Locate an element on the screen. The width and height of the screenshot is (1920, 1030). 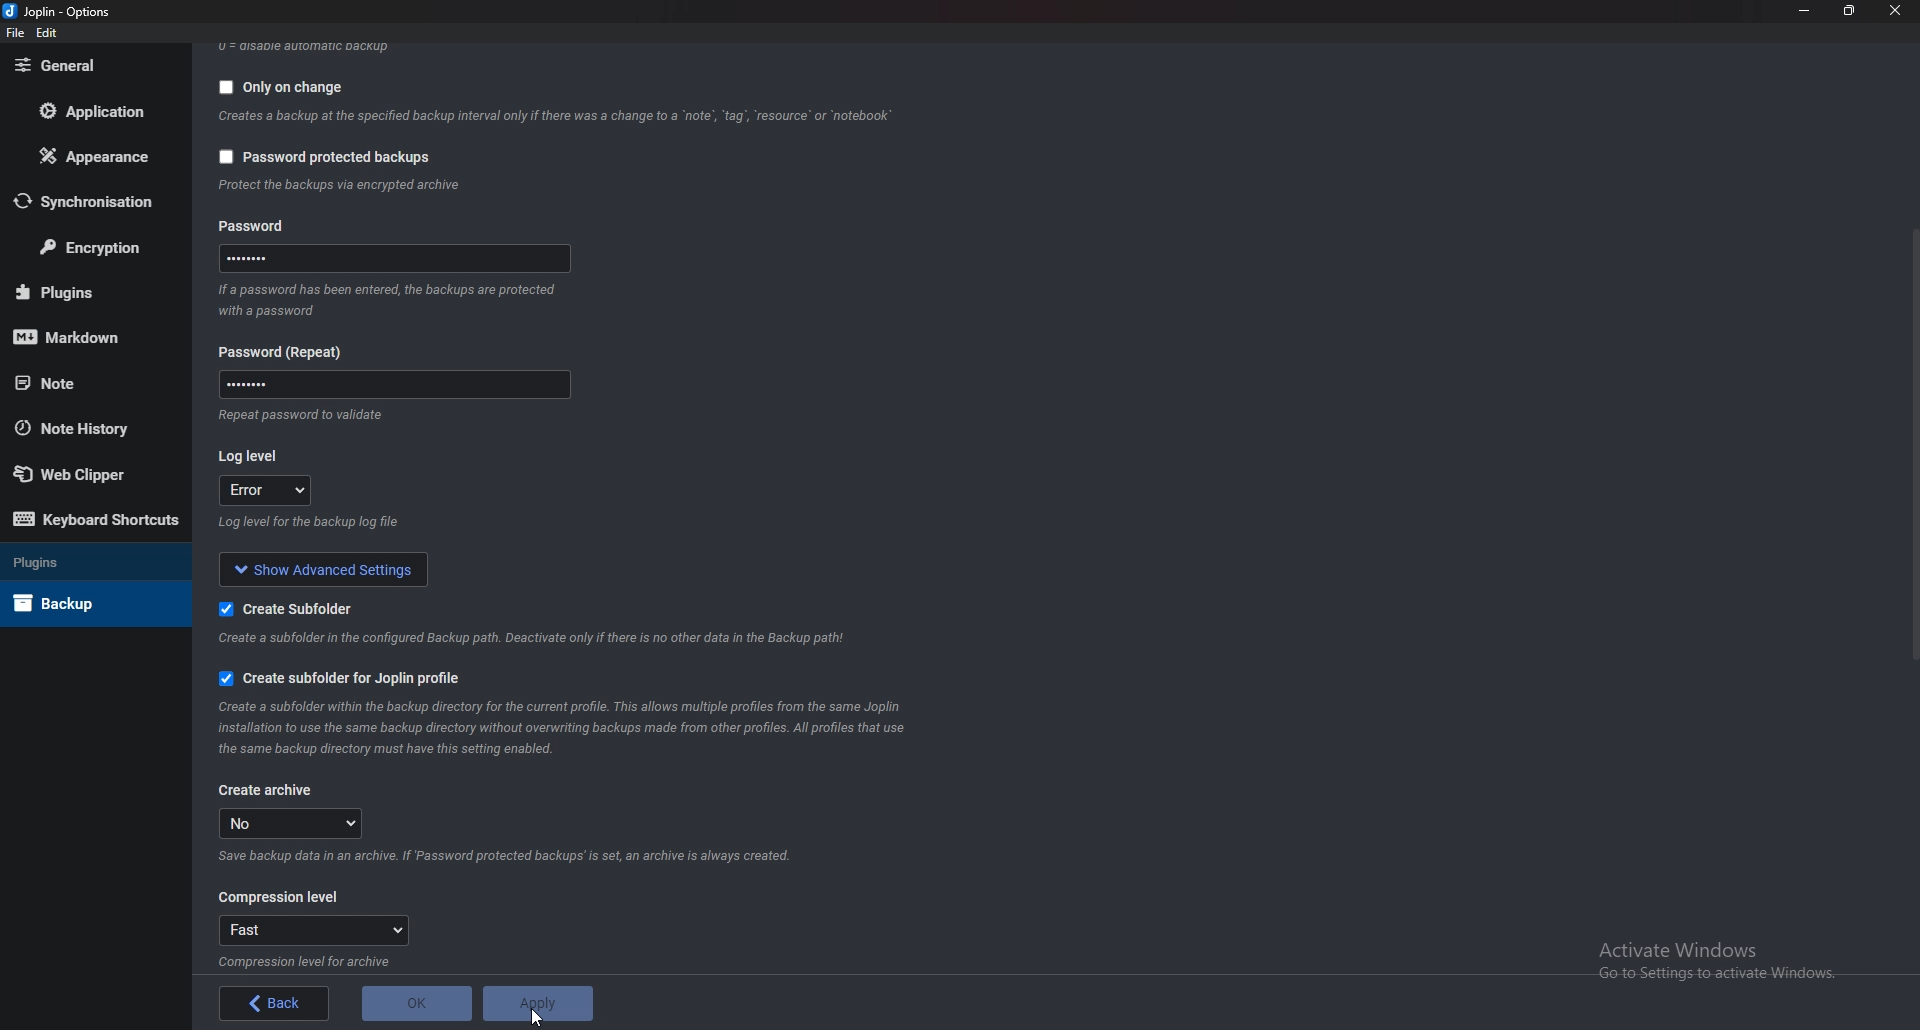
Web Clipper is located at coordinates (78, 475).